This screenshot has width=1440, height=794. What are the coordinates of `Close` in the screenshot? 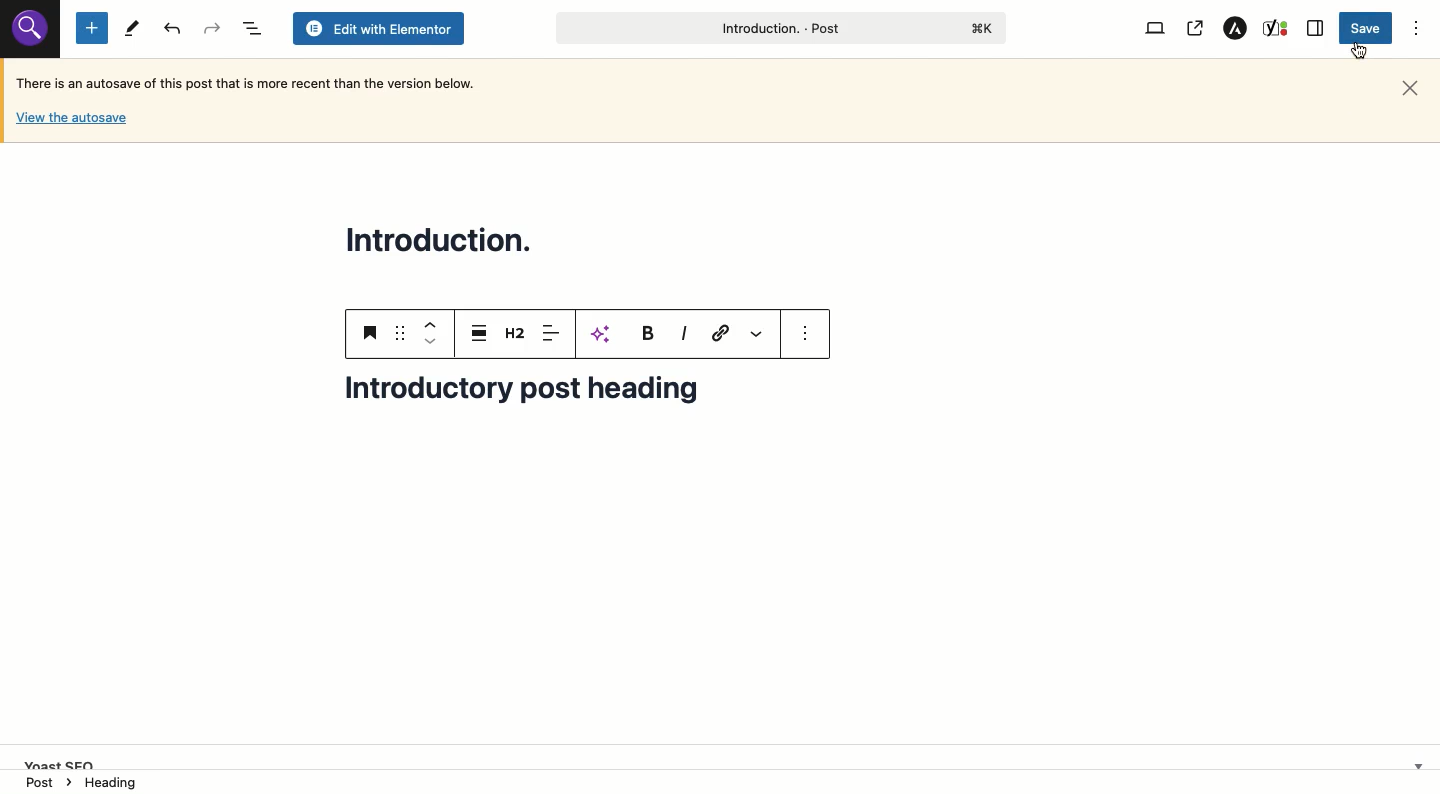 It's located at (1410, 89).